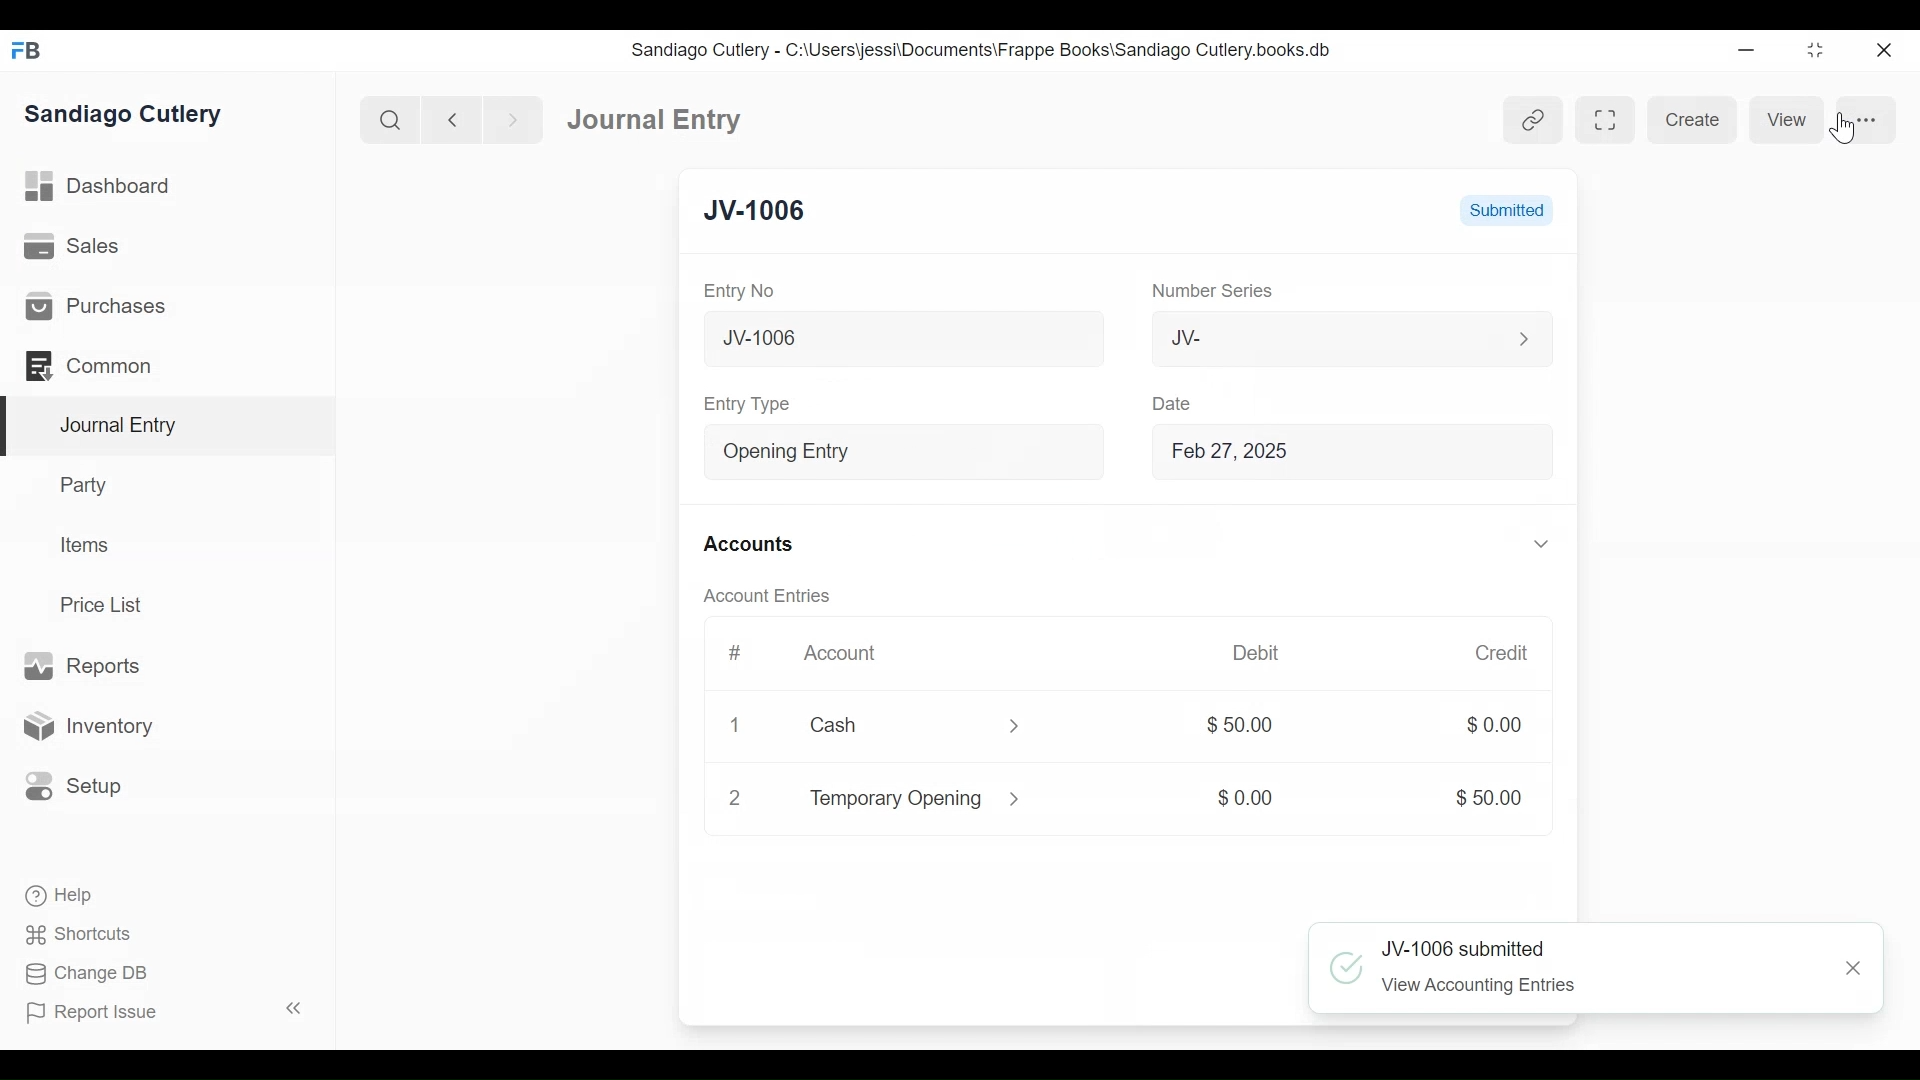  Describe the element at coordinates (82, 544) in the screenshot. I see `Items` at that location.